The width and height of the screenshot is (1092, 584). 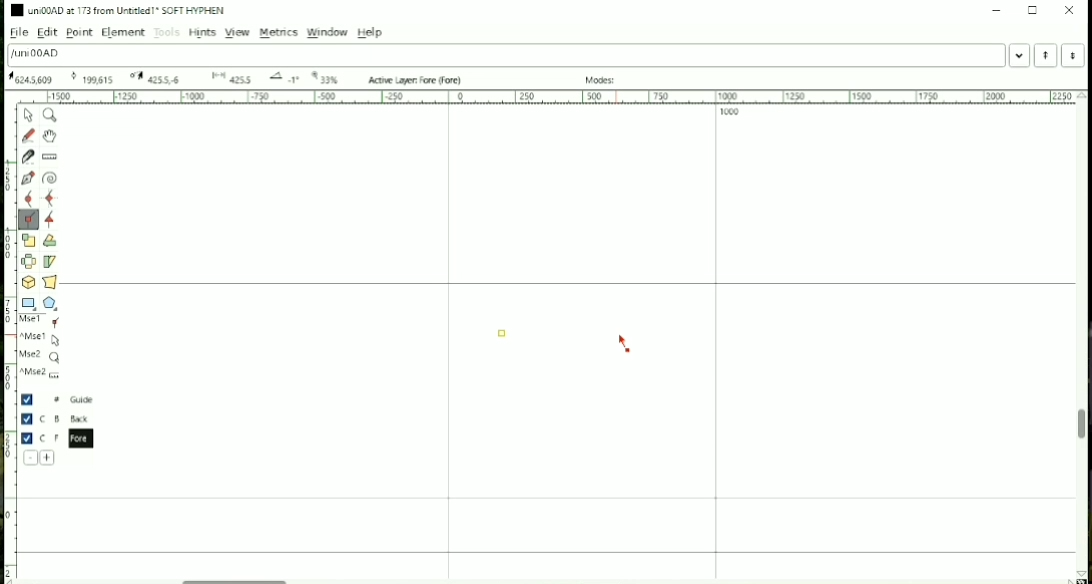 What do you see at coordinates (236, 579) in the screenshot?
I see `Horizontal scrollbar` at bounding box center [236, 579].